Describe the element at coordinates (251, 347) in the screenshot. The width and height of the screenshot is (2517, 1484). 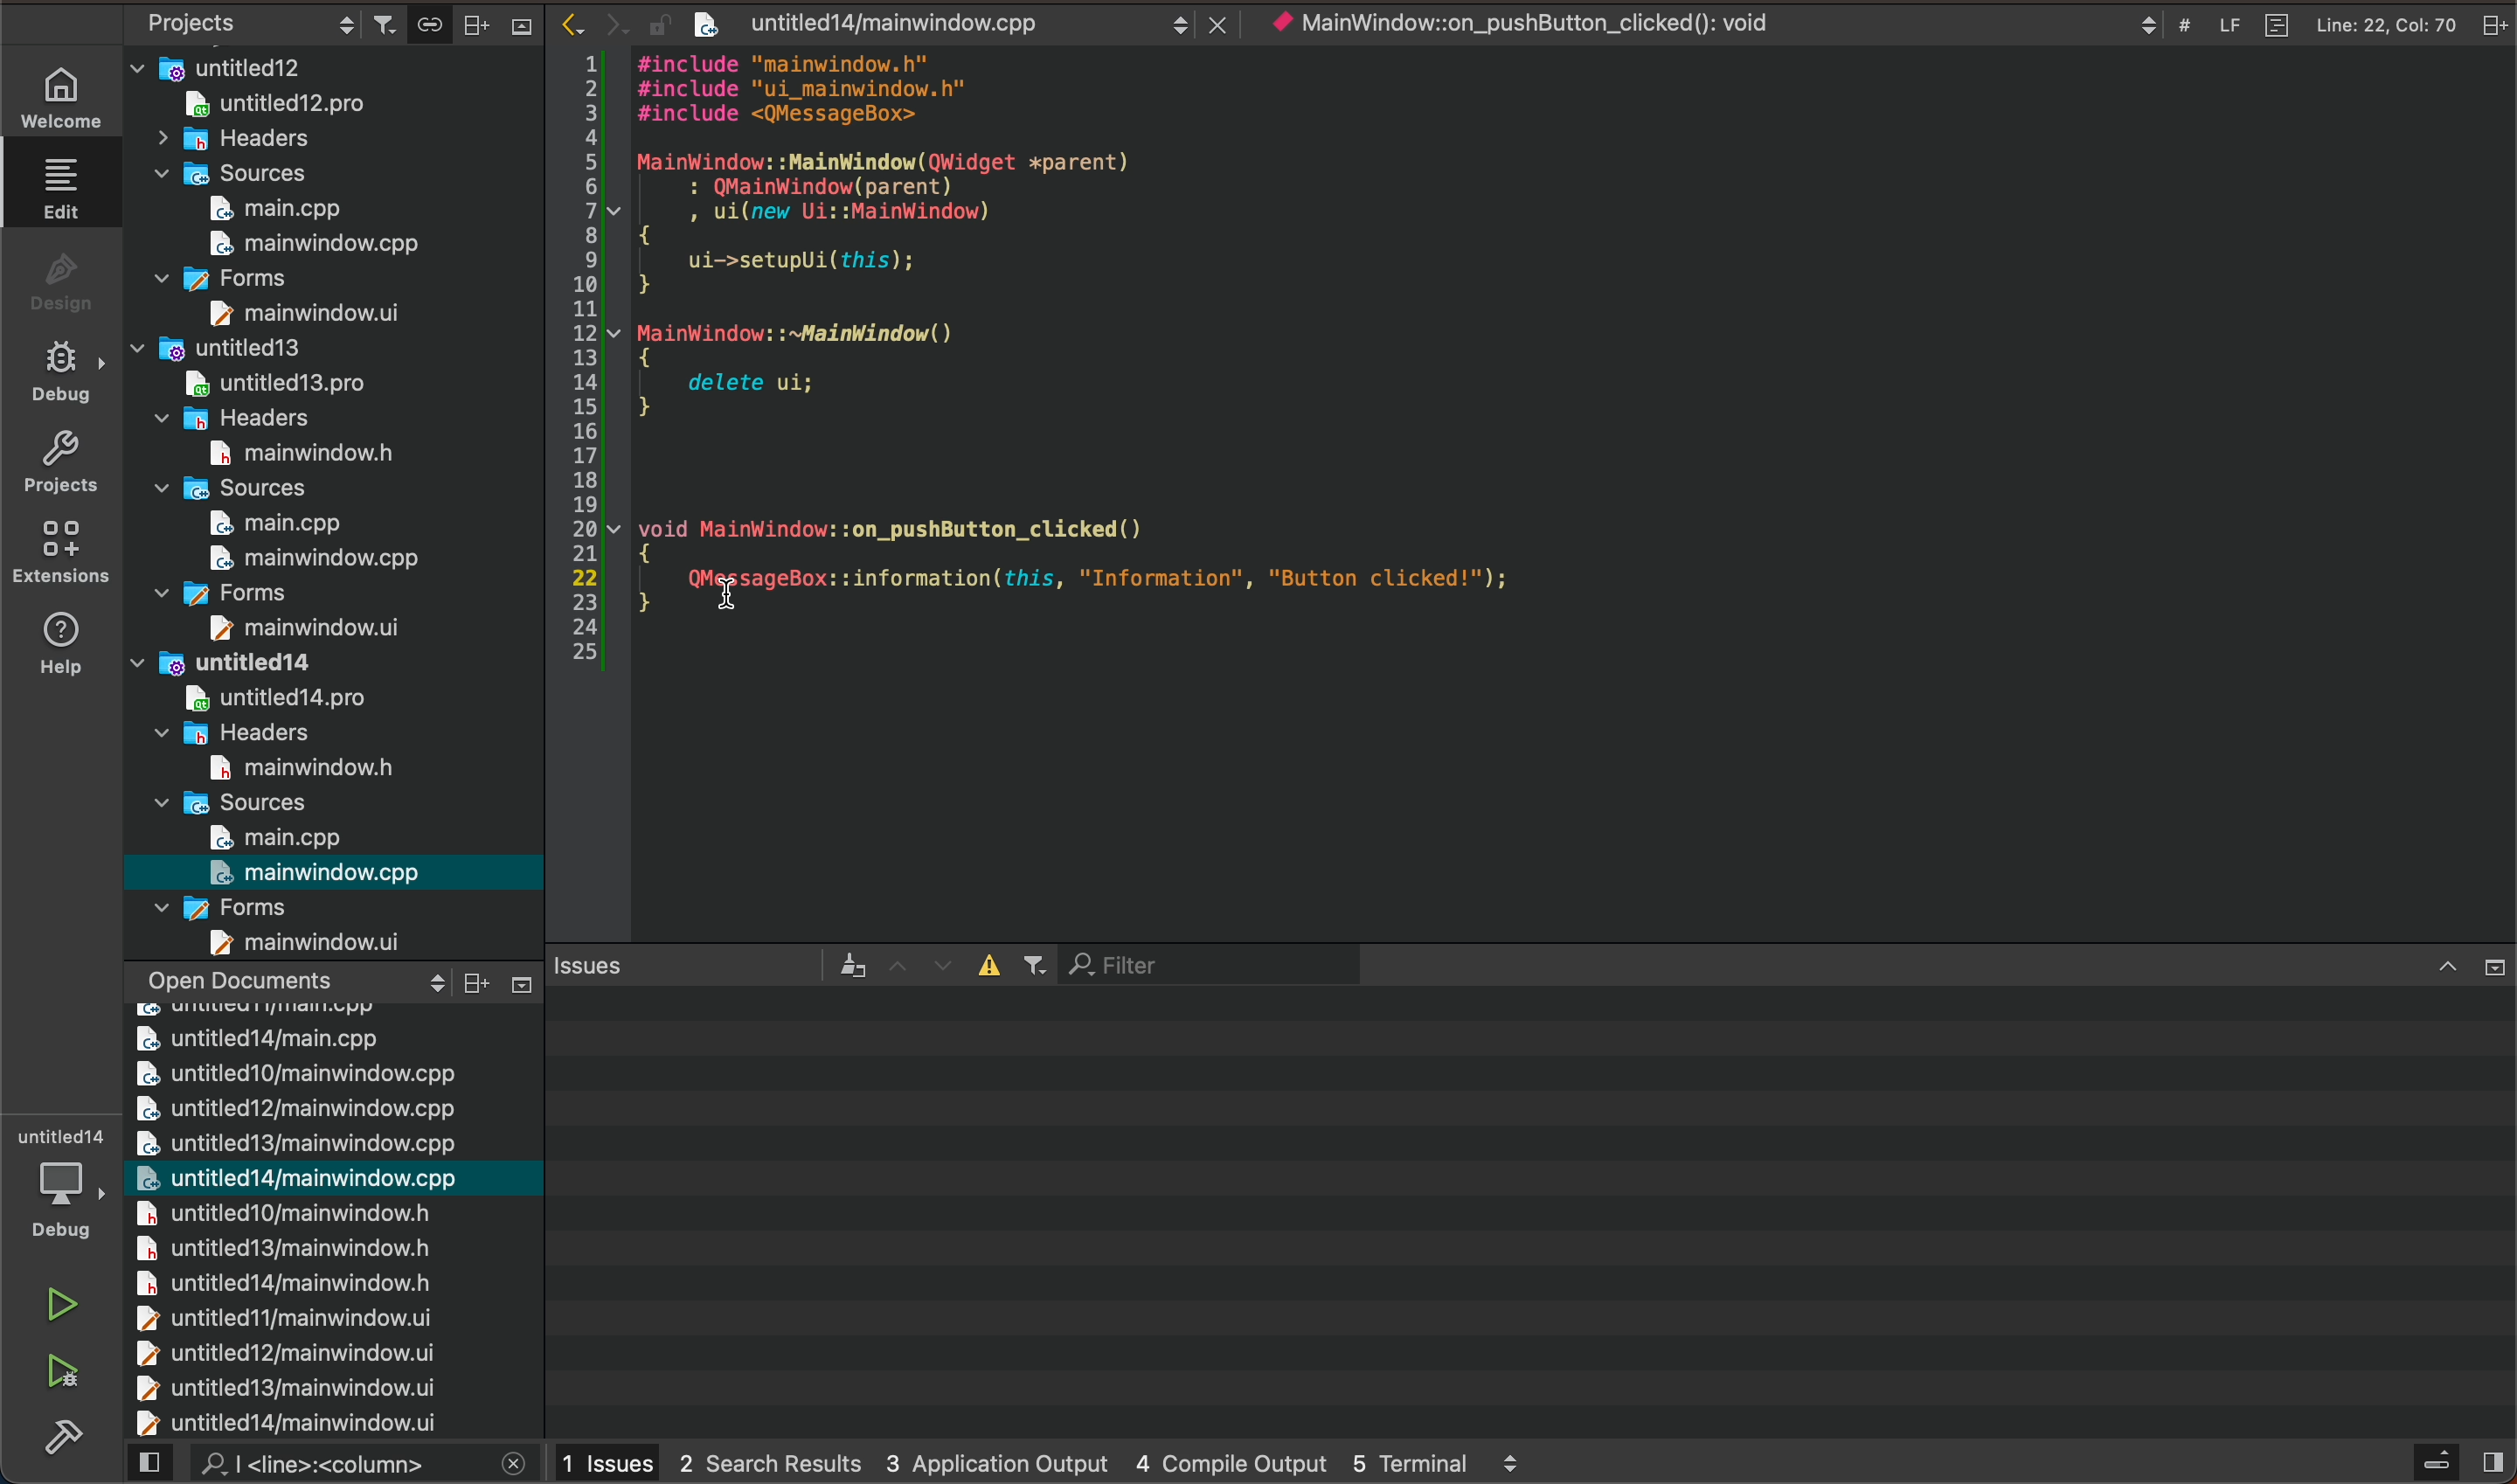
I see `untitled13` at that location.